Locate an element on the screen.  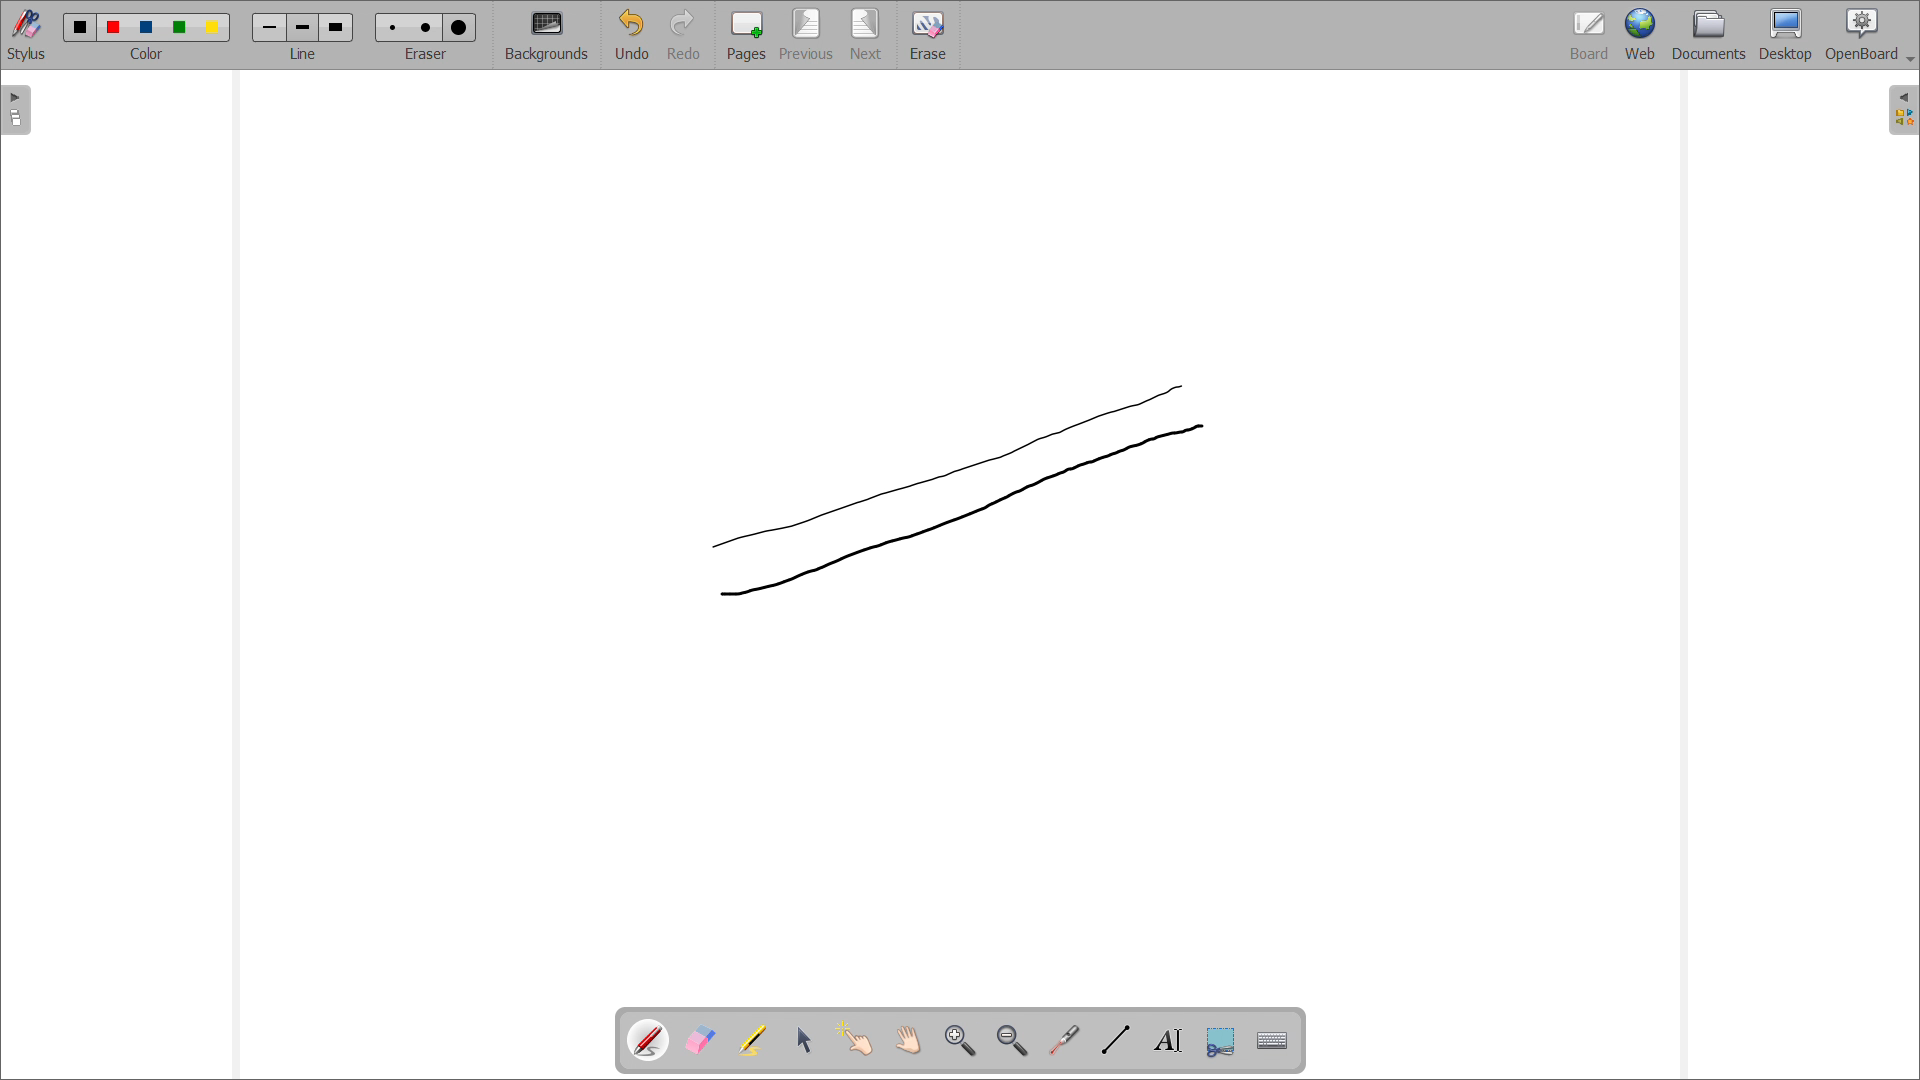
select and modify objects is located at coordinates (805, 1040).